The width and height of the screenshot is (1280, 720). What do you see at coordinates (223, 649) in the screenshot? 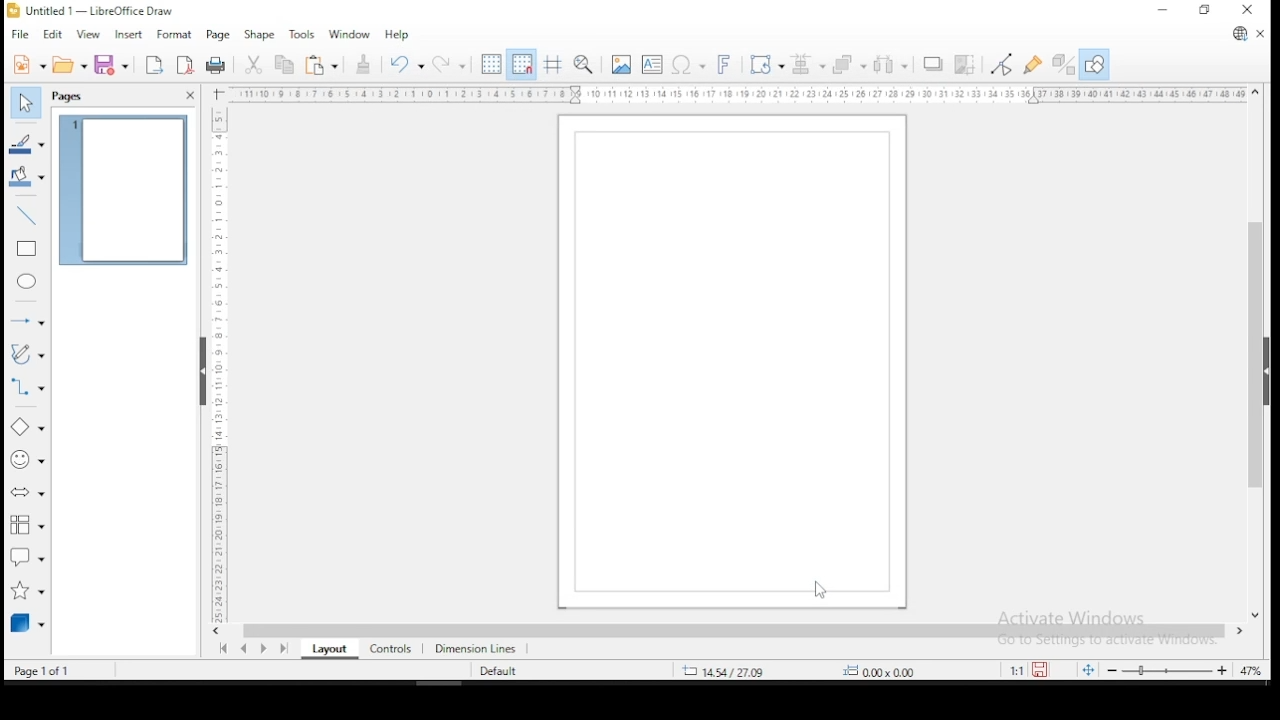
I see `first page` at bounding box center [223, 649].